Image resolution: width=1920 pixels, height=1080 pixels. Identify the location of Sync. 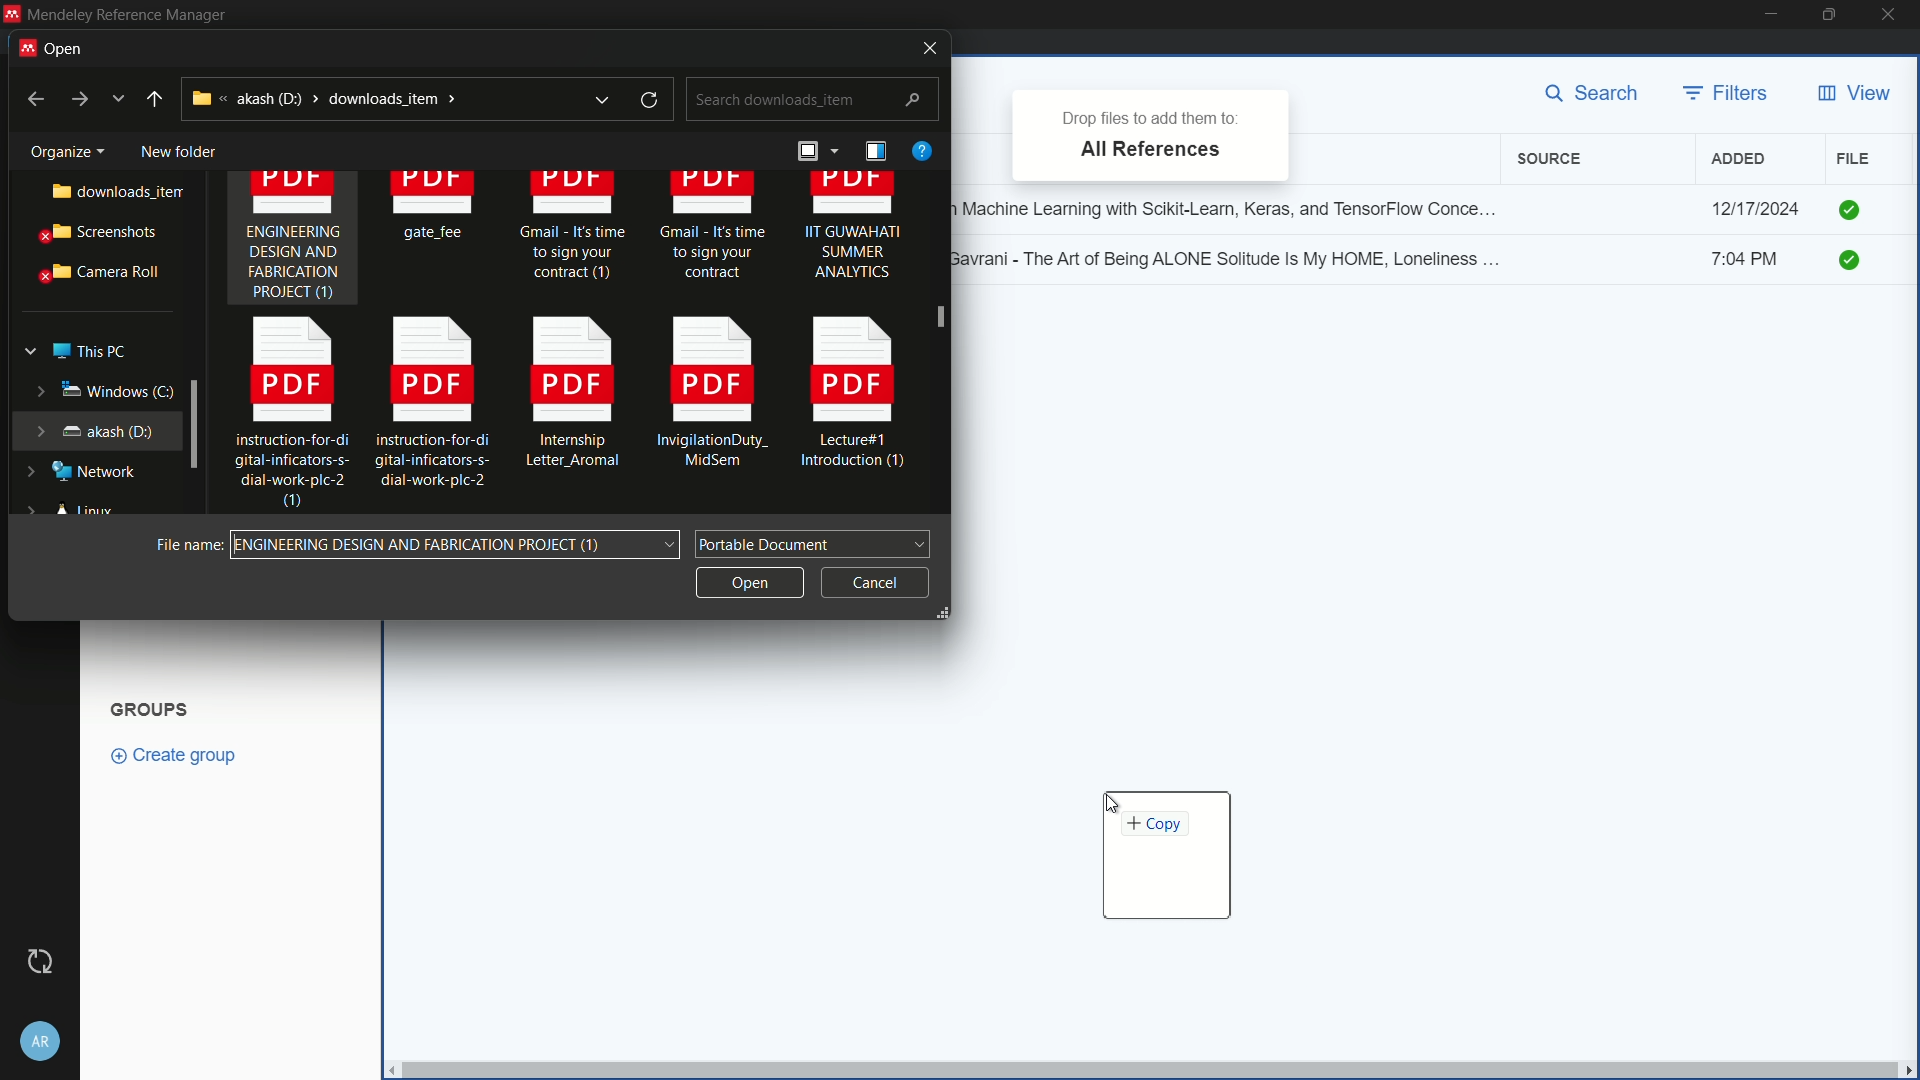
(40, 961).